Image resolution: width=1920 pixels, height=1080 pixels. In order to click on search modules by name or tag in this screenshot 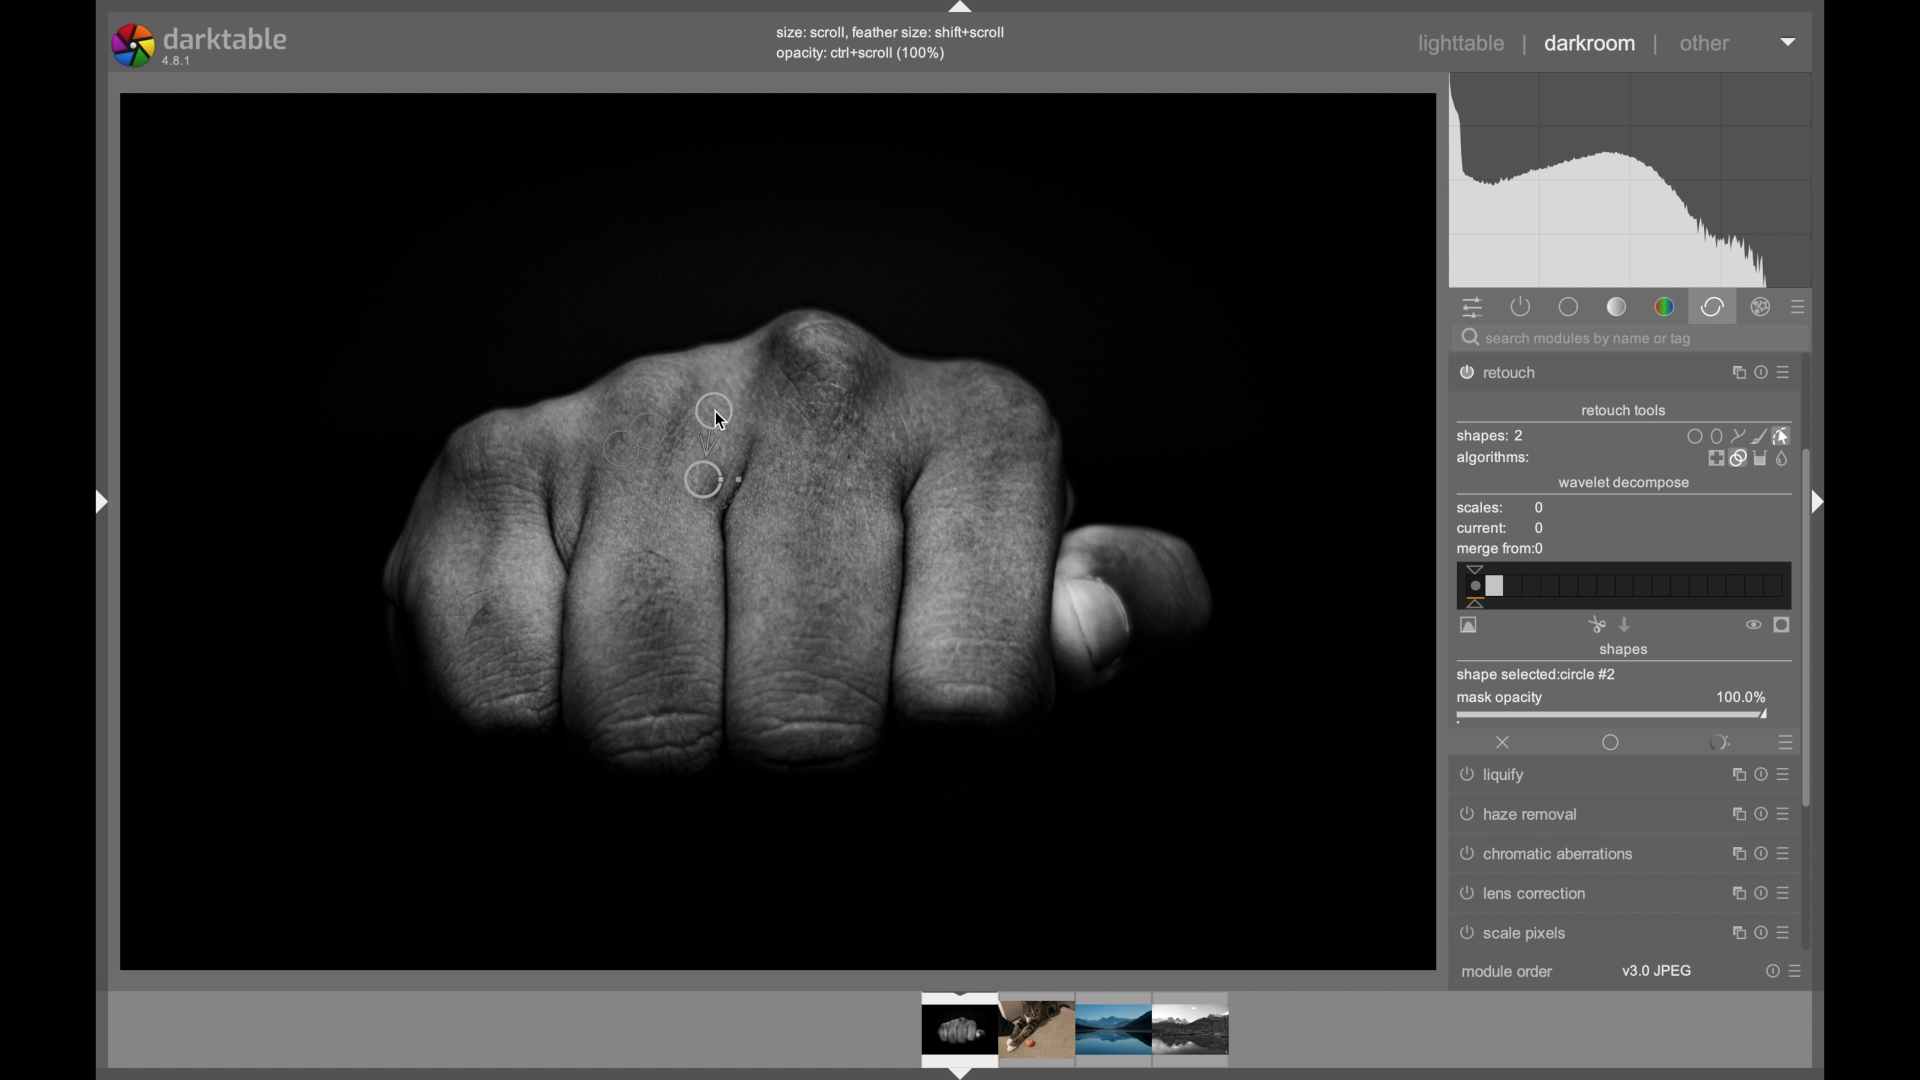, I will do `click(1579, 340)`.